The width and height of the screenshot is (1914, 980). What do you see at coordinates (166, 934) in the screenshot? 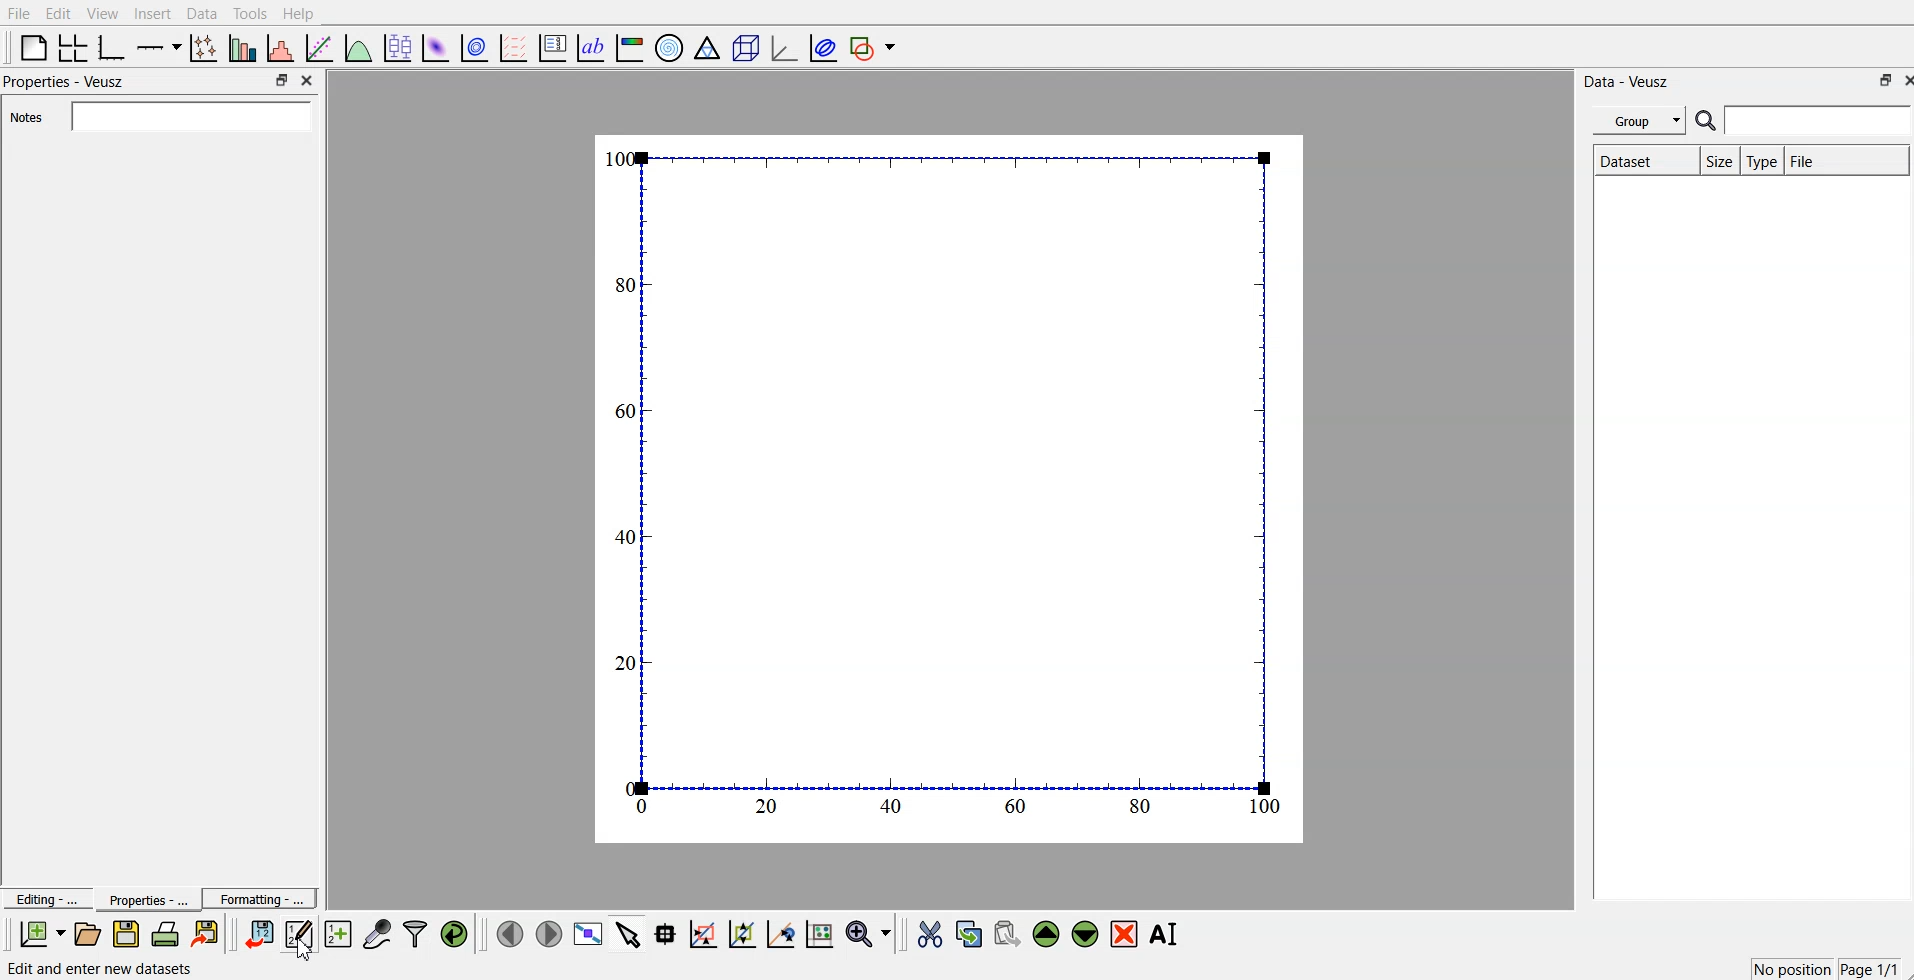
I see `Print` at bounding box center [166, 934].